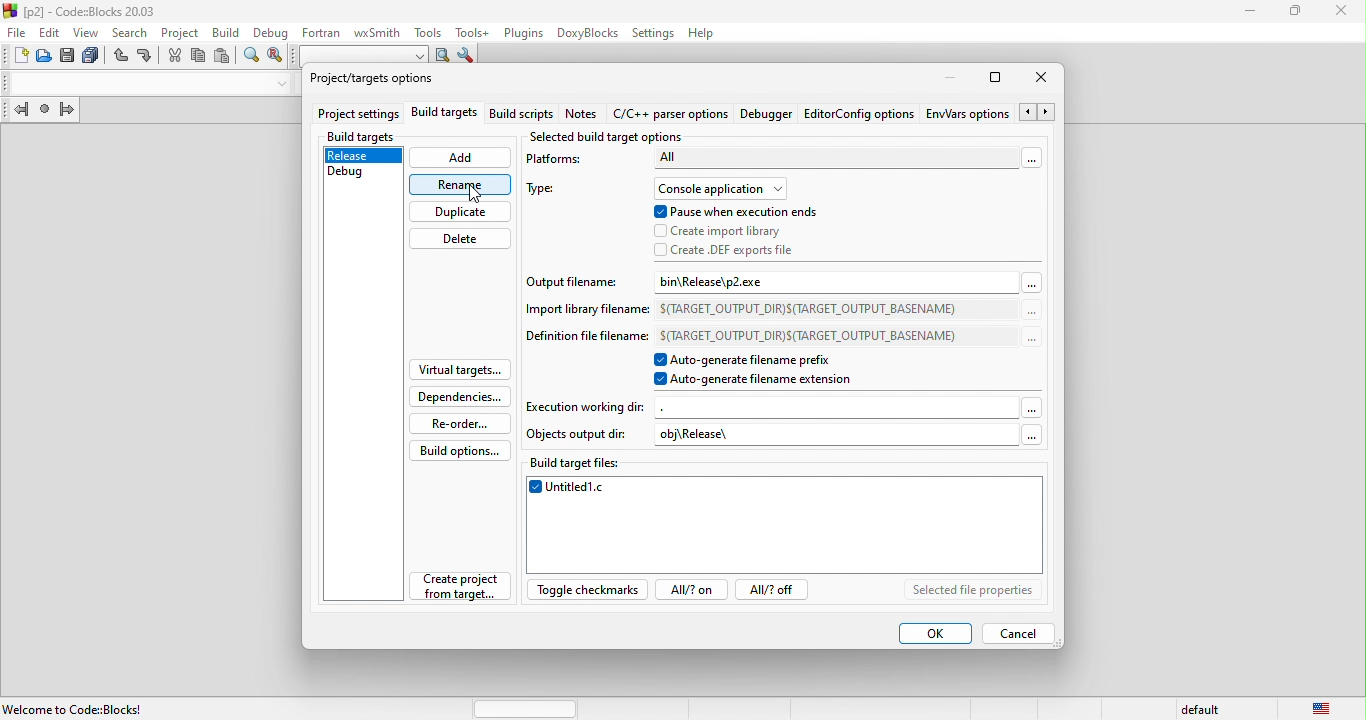  What do you see at coordinates (46, 57) in the screenshot?
I see `open` at bounding box center [46, 57].